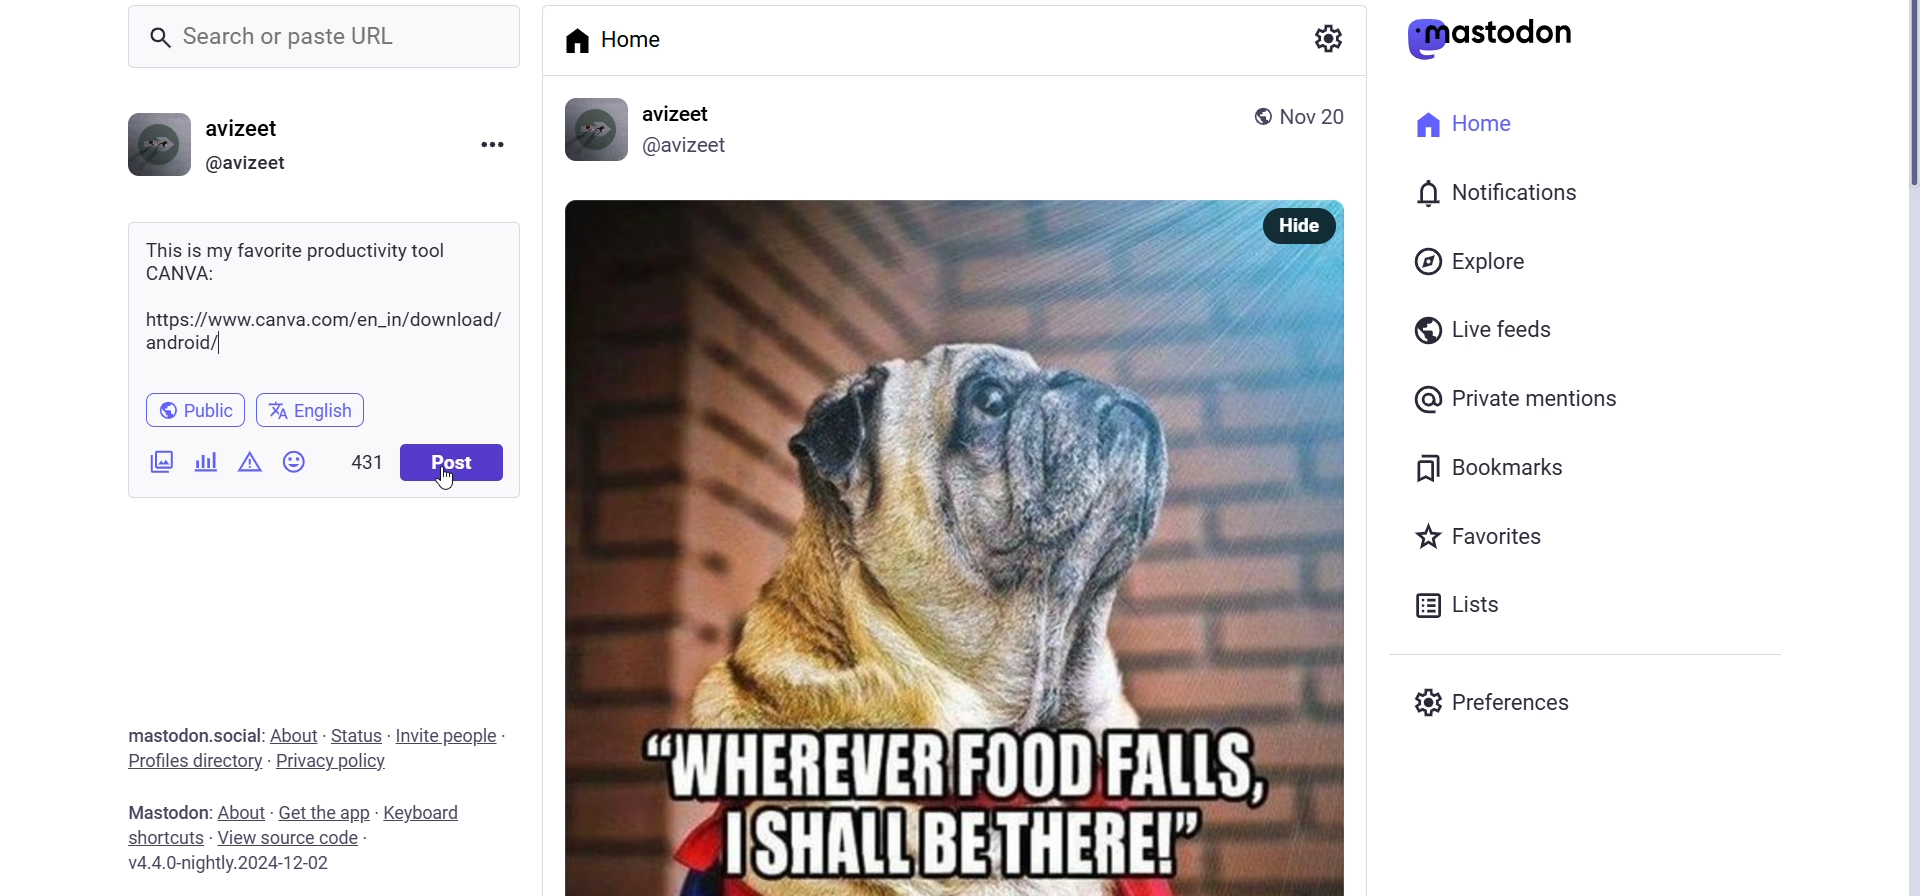  What do you see at coordinates (448, 730) in the screenshot?
I see `invite people` at bounding box center [448, 730].